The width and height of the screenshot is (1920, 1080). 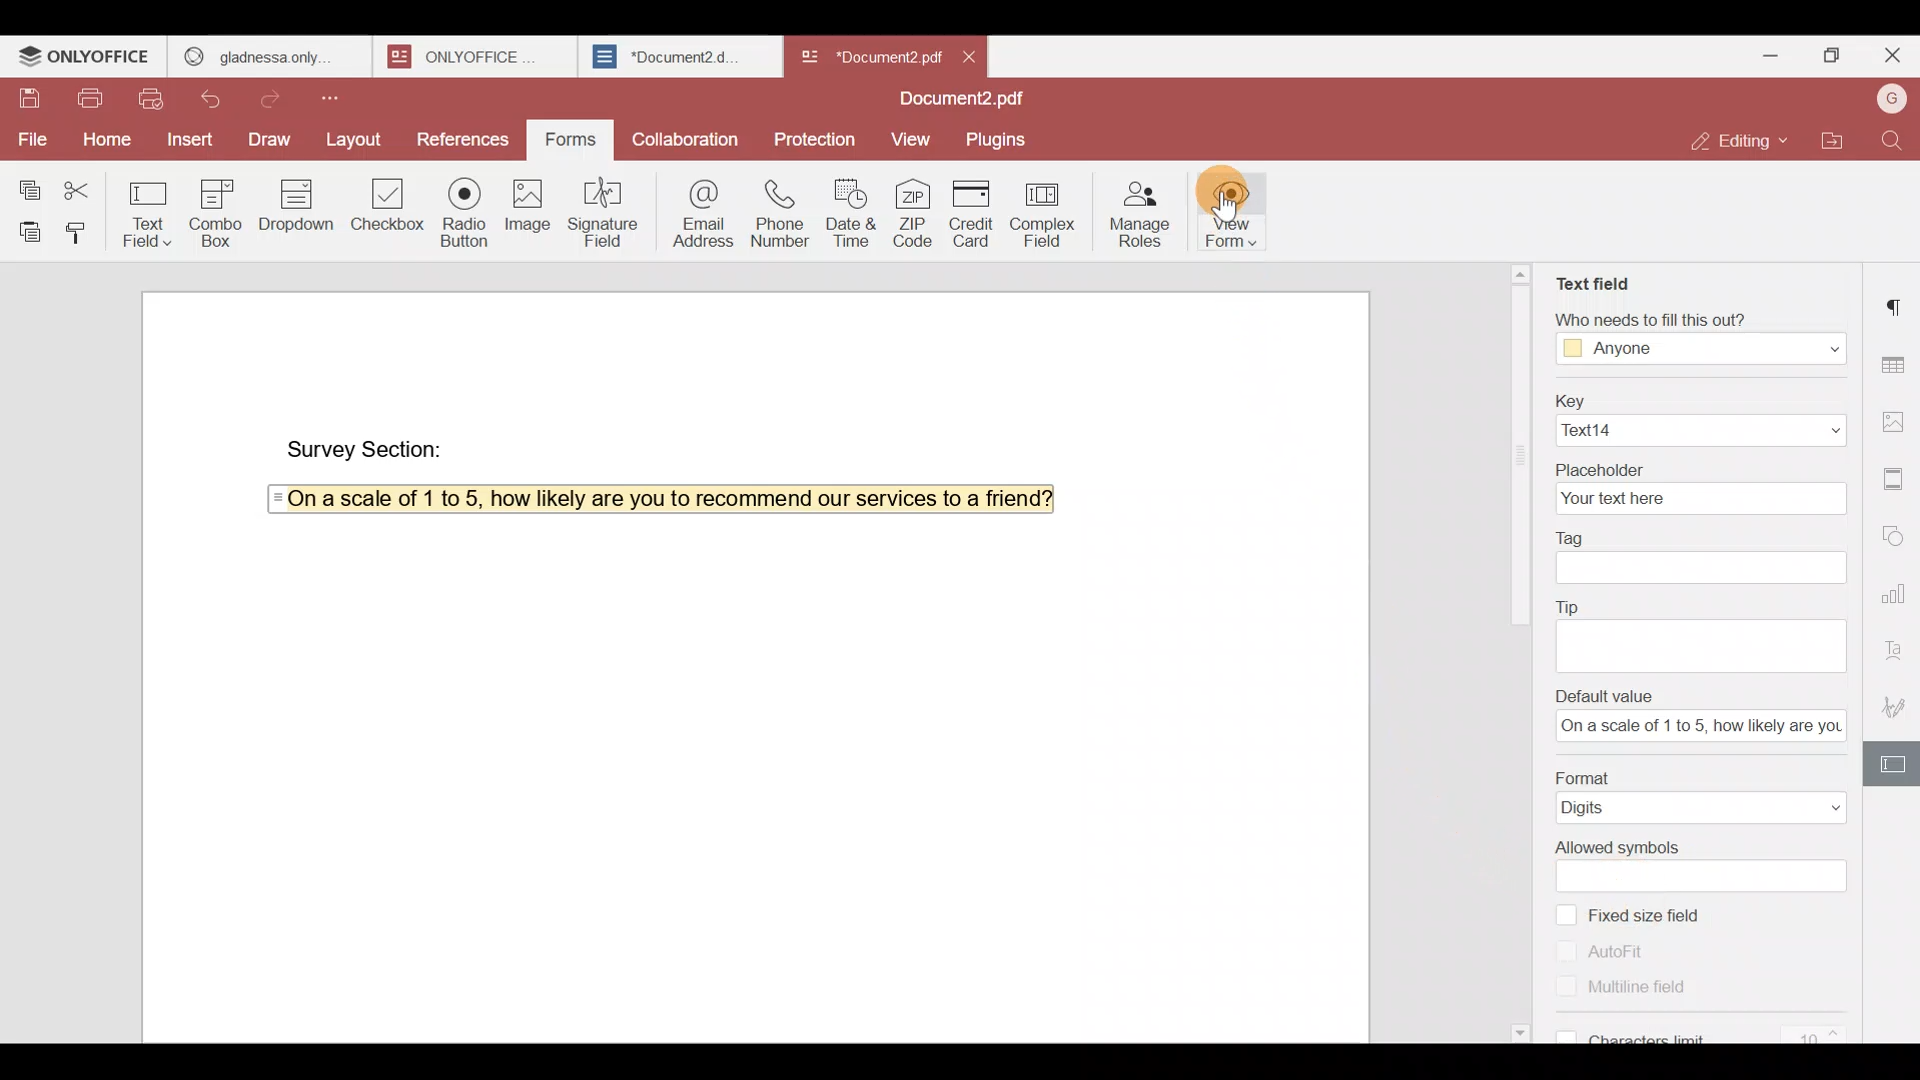 What do you see at coordinates (85, 56) in the screenshot?
I see `ONLYOFFICE` at bounding box center [85, 56].